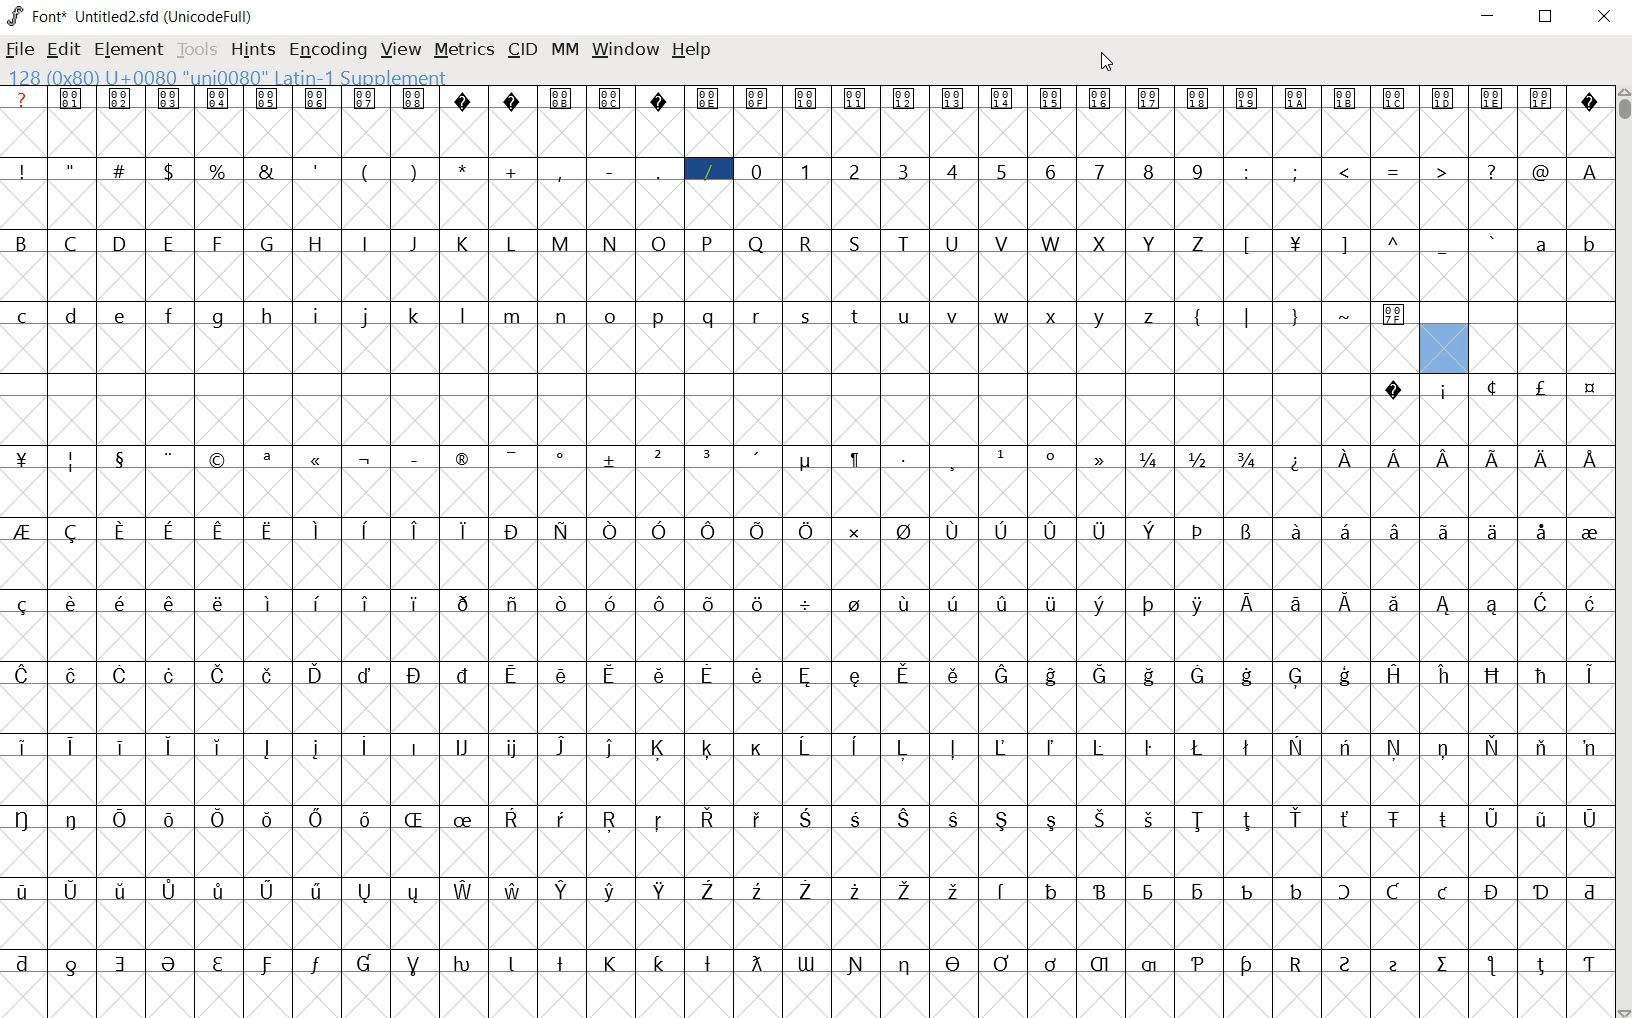 The height and width of the screenshot is (1018, 1632). I want to click on glyph, so click(416, 460).